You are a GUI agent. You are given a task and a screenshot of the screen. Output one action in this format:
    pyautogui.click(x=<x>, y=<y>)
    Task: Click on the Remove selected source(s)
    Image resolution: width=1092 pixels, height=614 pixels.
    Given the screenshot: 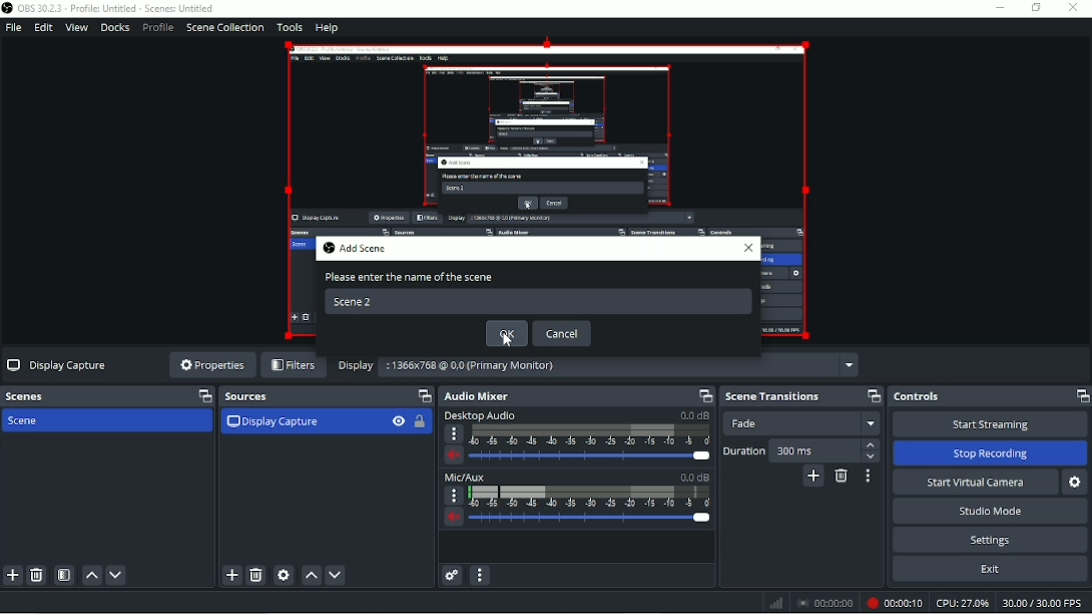 What is the action you would take?
    pyautogui.click(x=256, y=576)
    